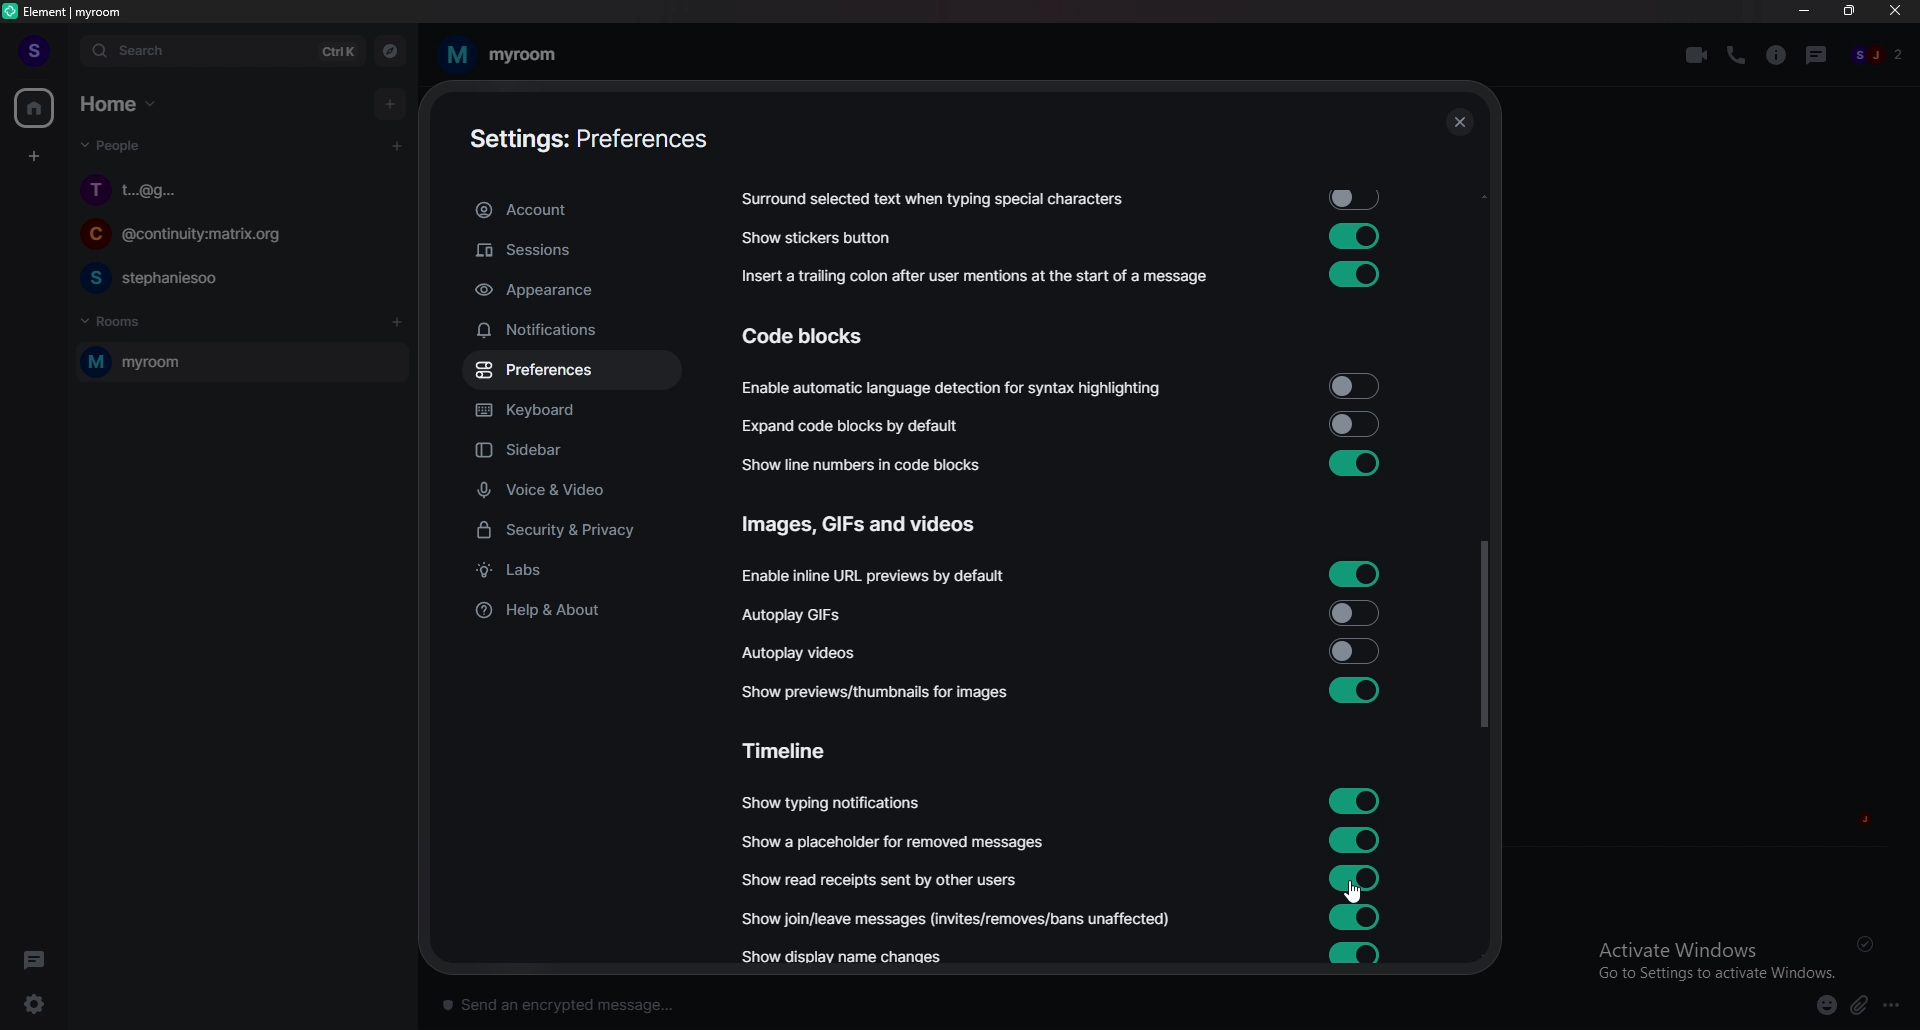  Describe the element at coordinates (1355, 573) in the screenshot. I see `toggle` at that location.